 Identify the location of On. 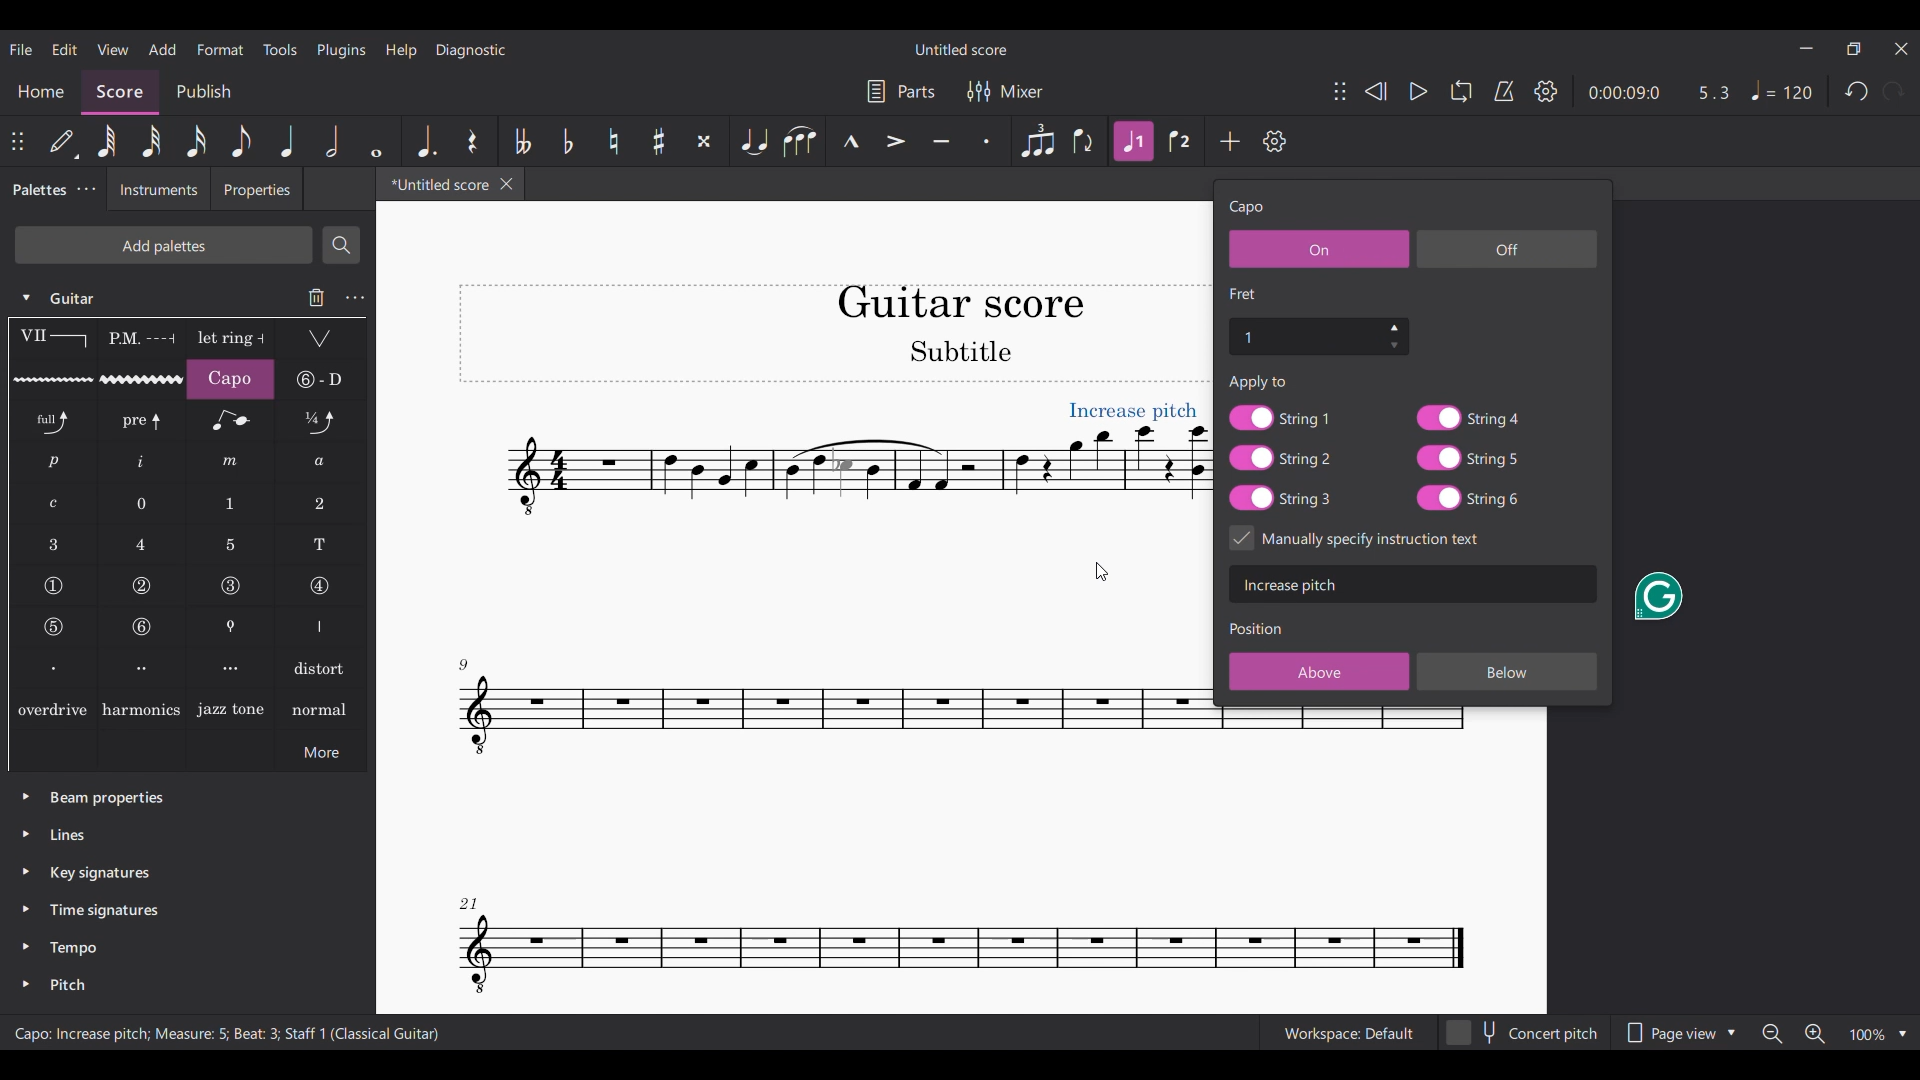
(1320, 249).